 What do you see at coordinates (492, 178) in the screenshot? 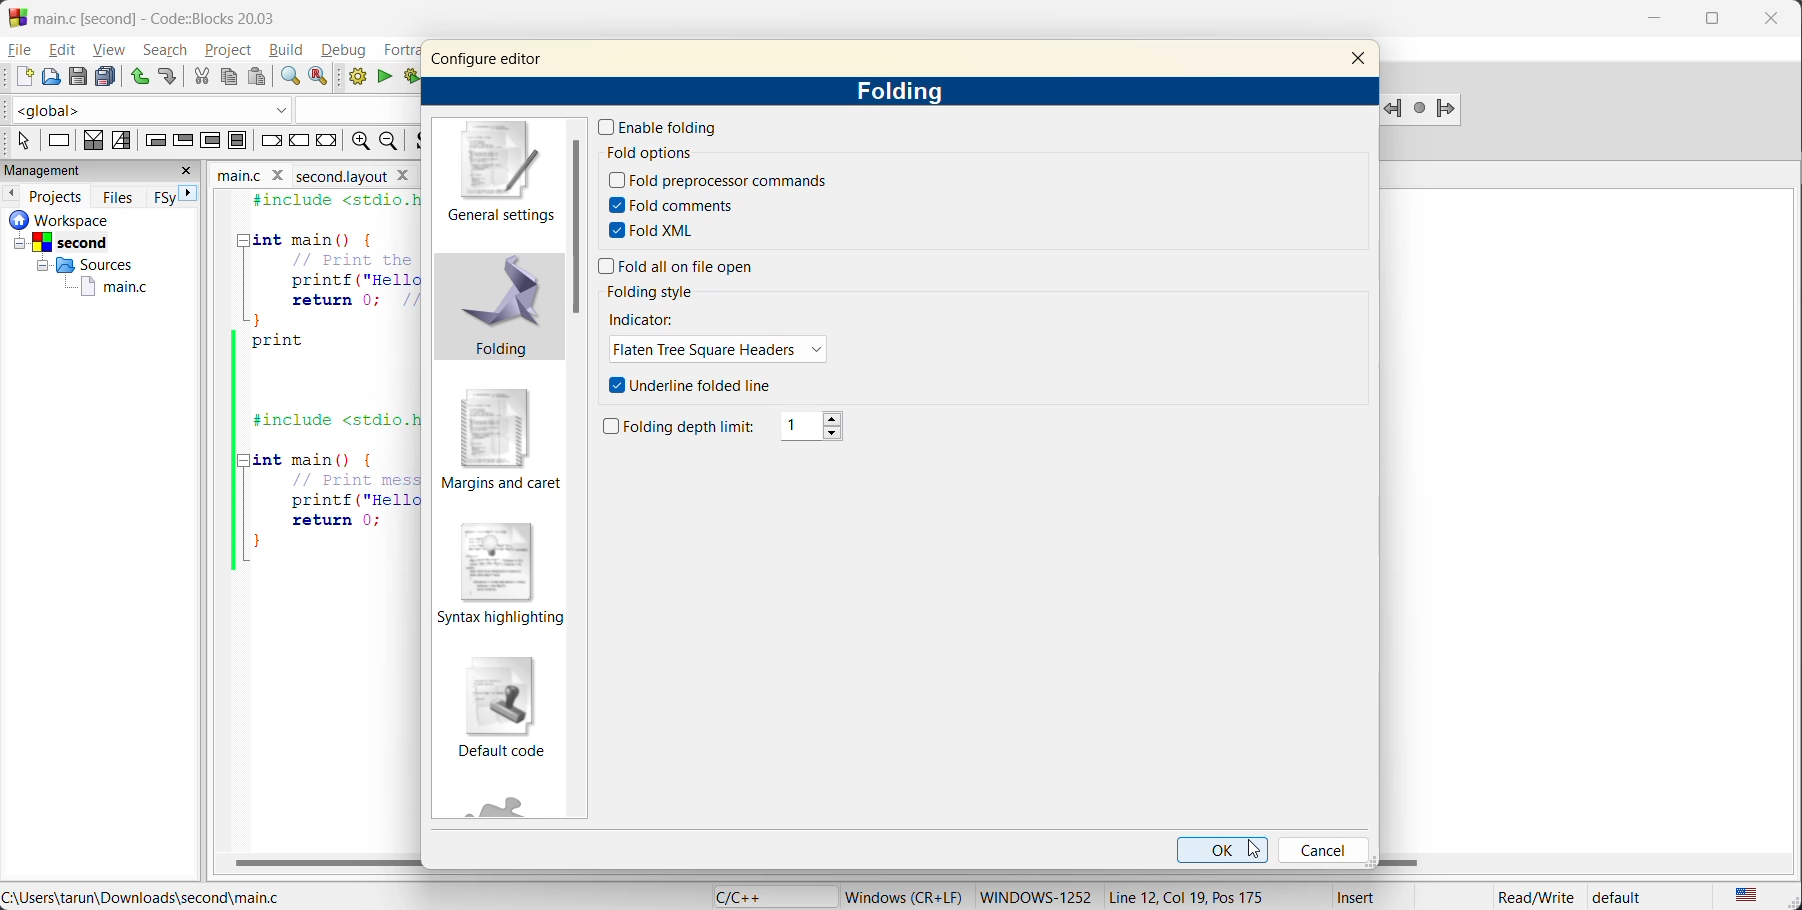
I see `general settings` at bounding box center [492, 178].